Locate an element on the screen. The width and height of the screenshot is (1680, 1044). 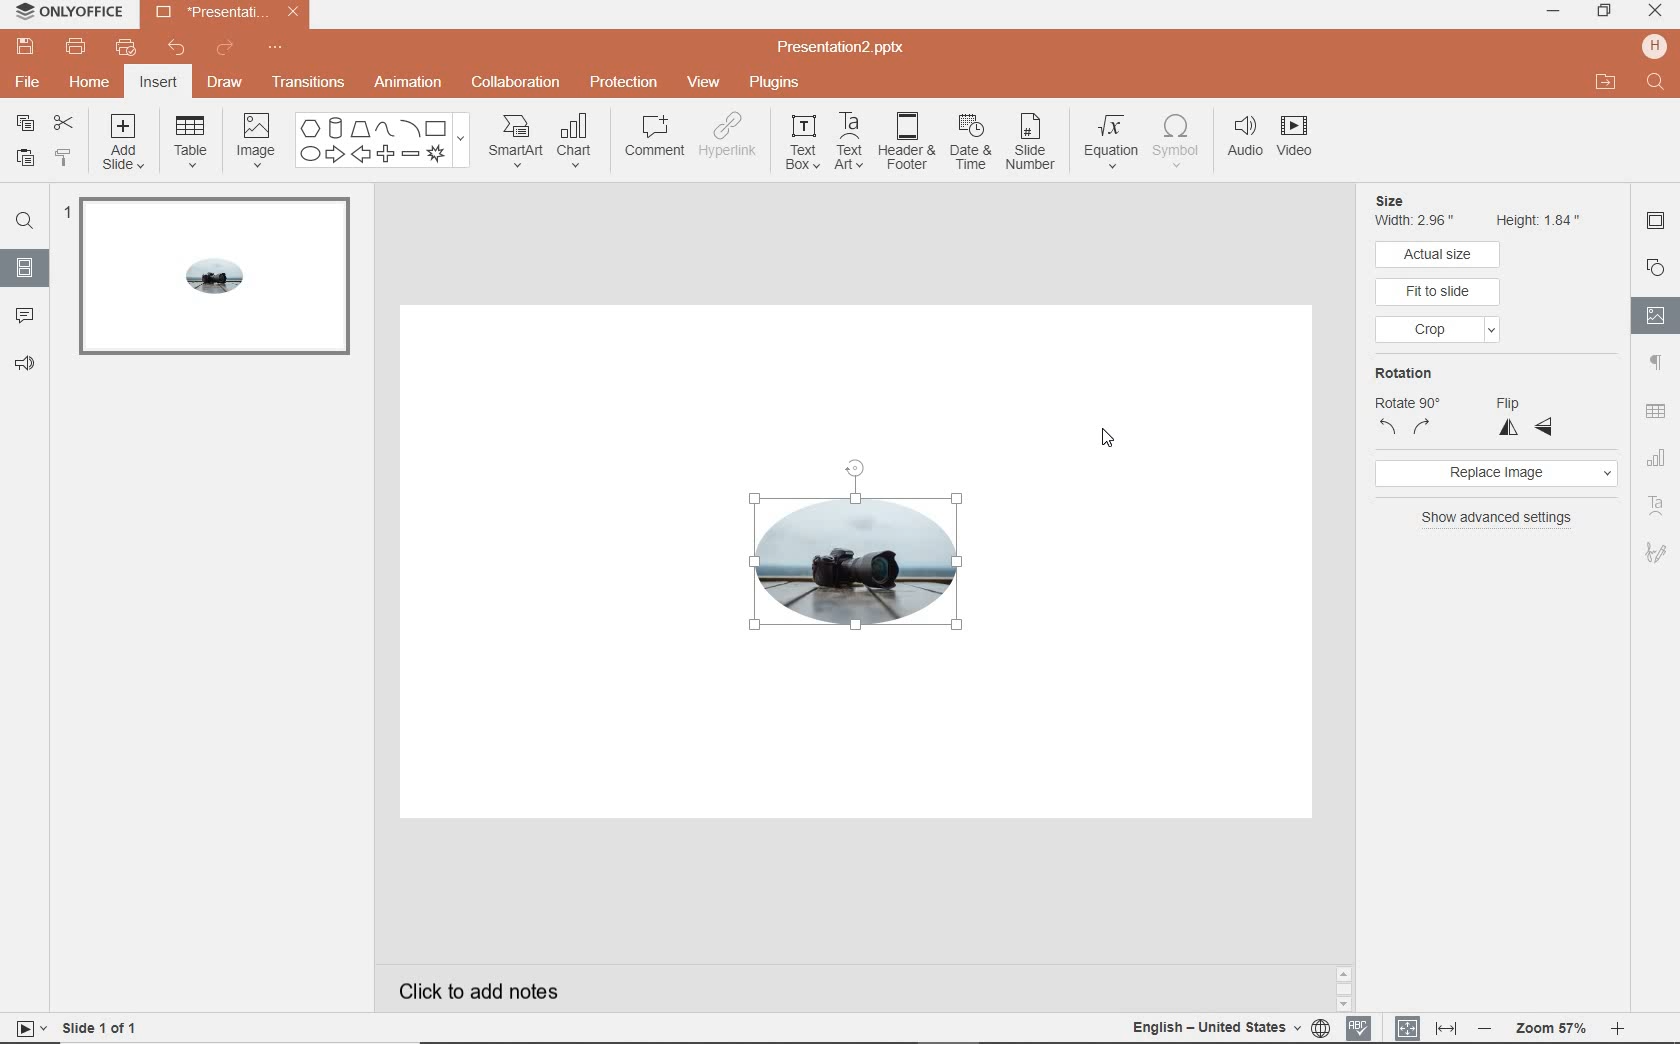
image is located at coordinates (255, 139).